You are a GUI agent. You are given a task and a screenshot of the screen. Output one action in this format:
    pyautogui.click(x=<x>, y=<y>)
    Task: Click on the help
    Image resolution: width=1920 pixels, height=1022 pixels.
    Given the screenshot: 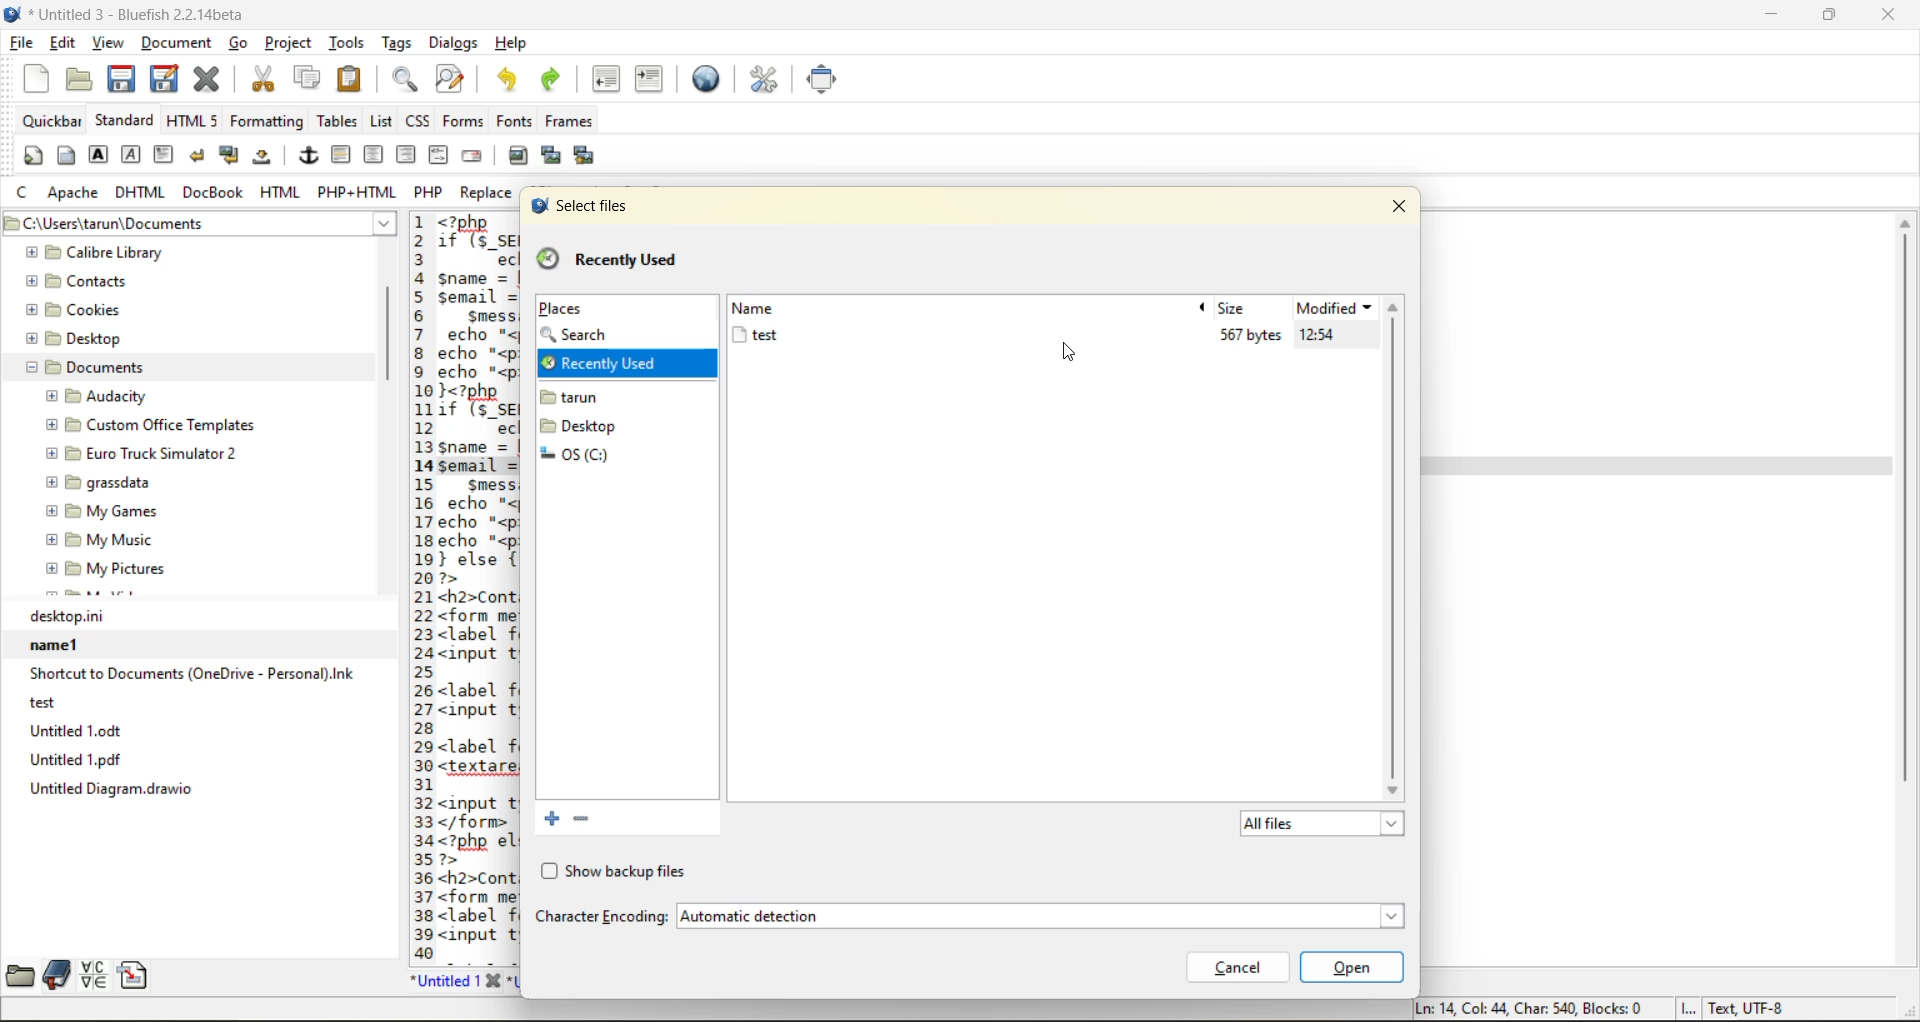 What is the action you would take?
    pyautogui.click(x=510, y=43)
    